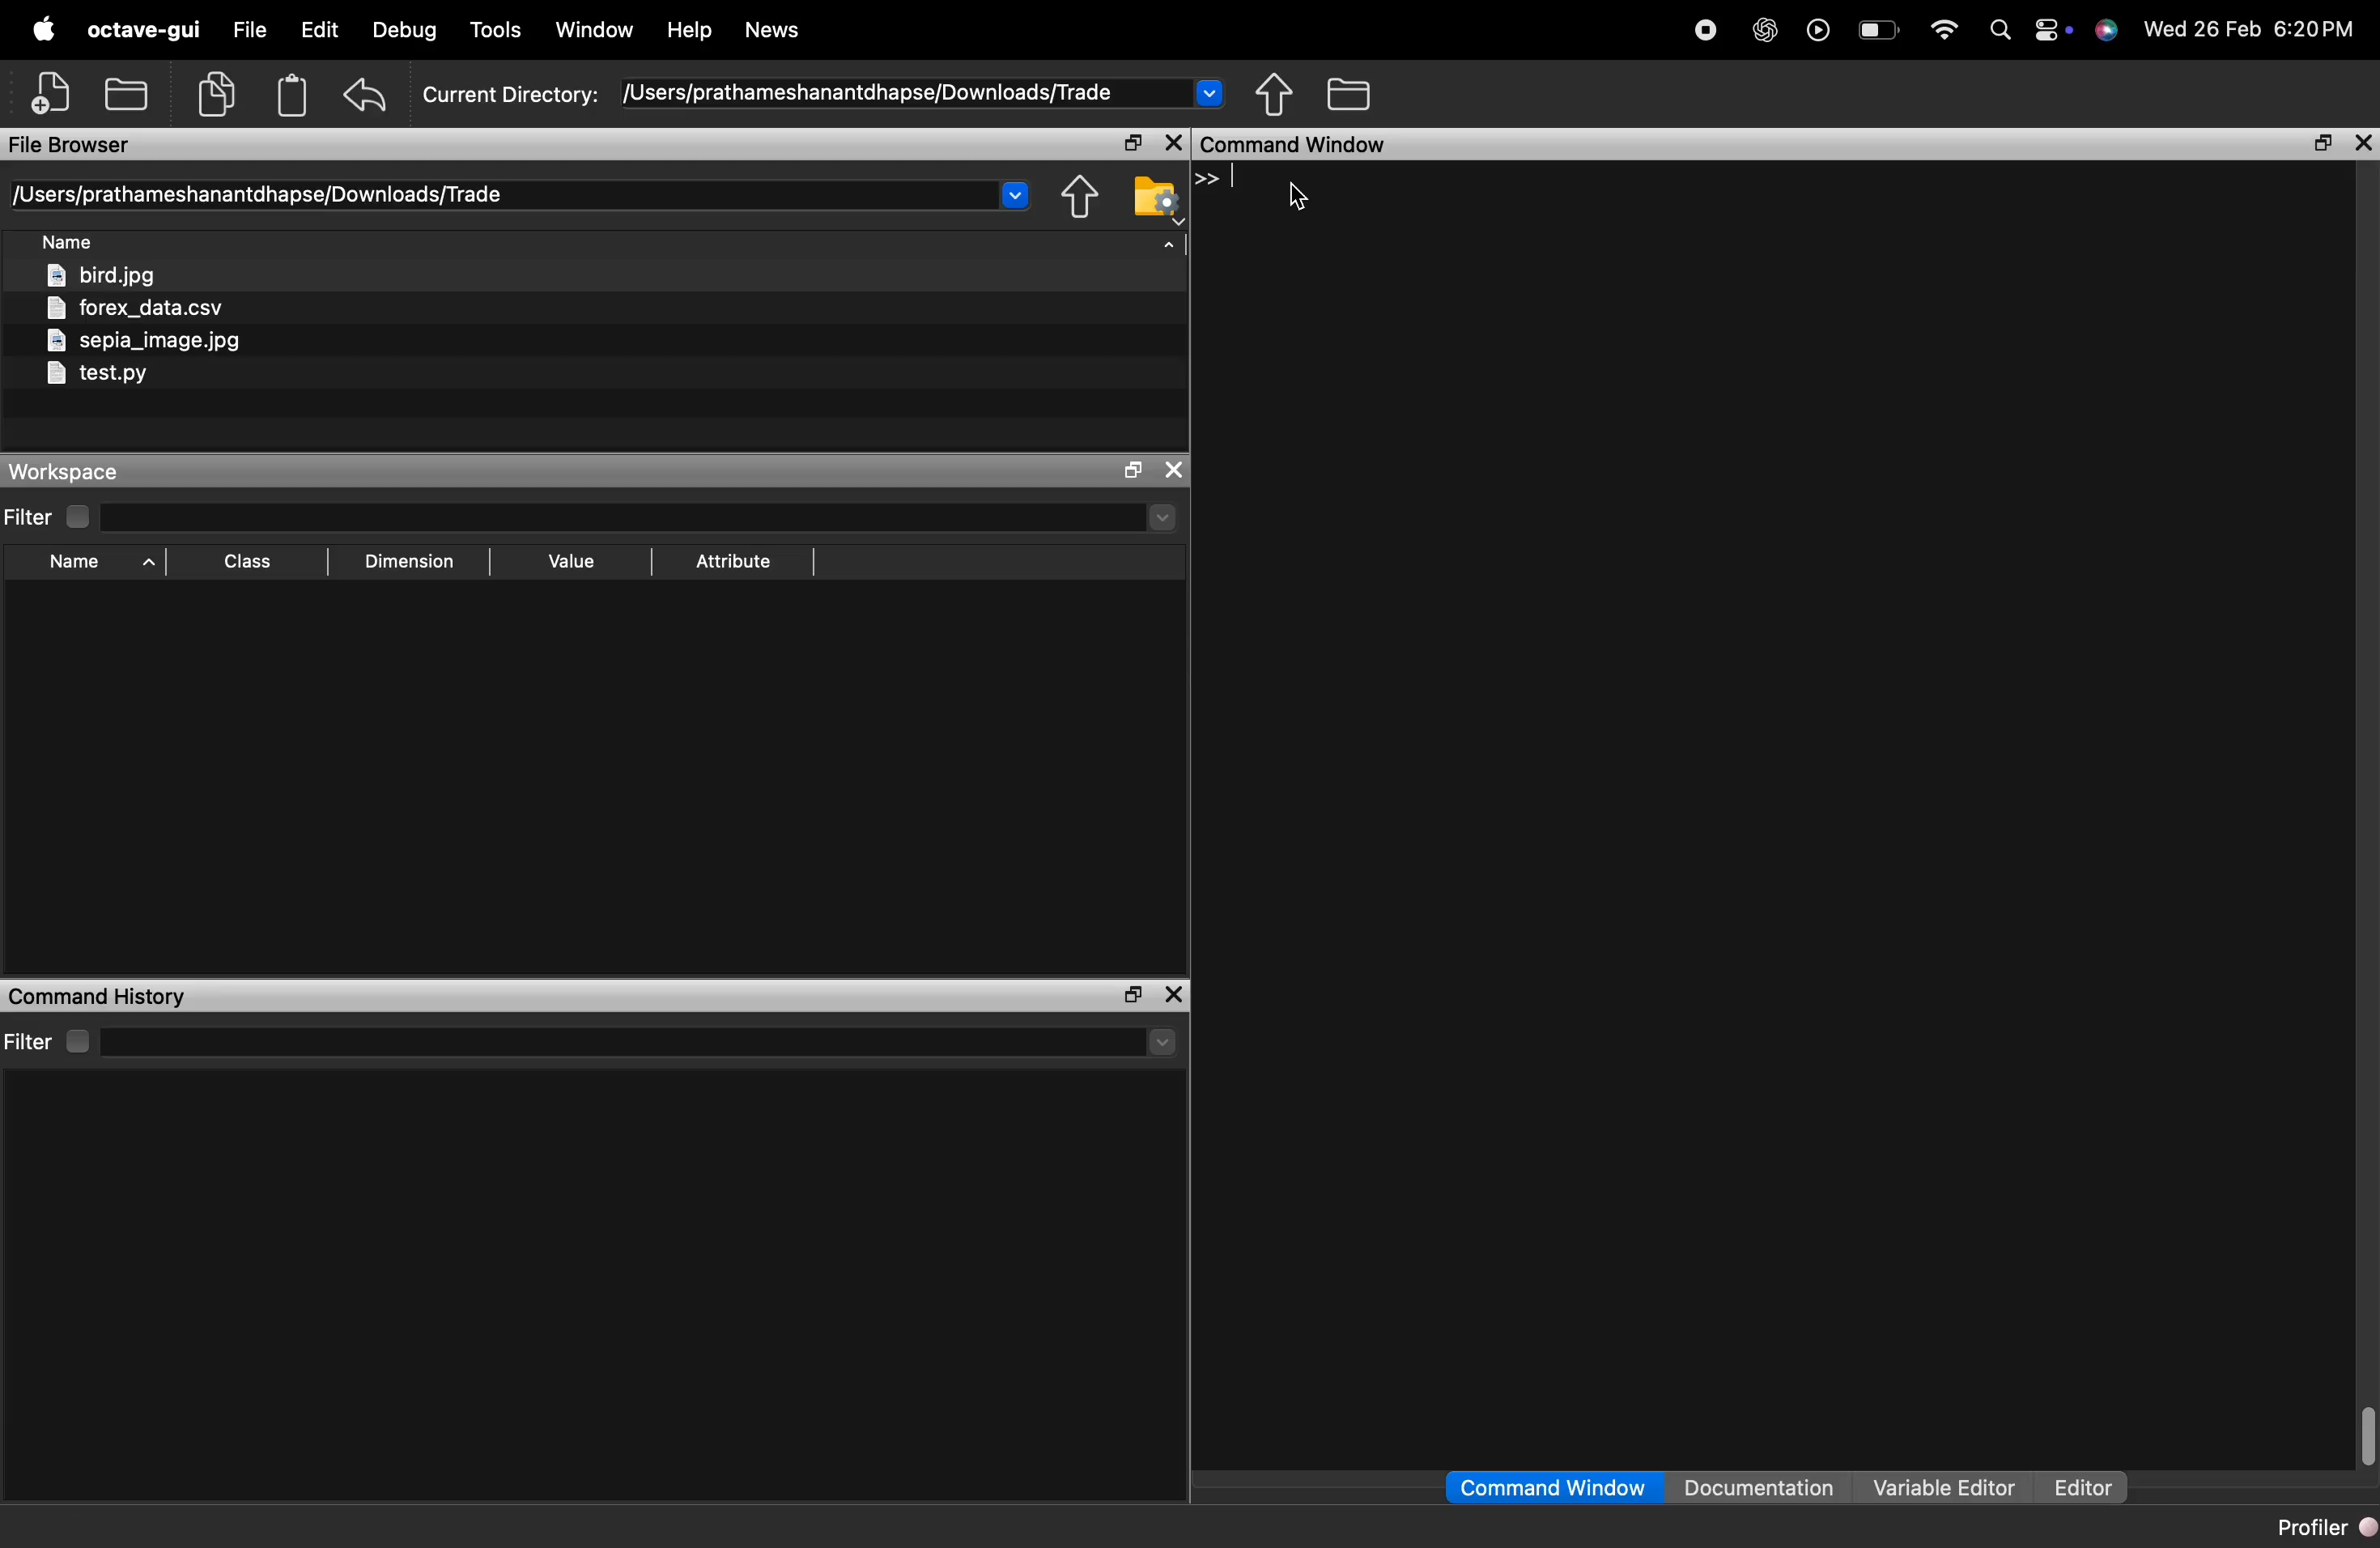  What do you see at coordinates (216, 94) in the screenshot?
I see `duplicate` at bounding box center [216, 94].